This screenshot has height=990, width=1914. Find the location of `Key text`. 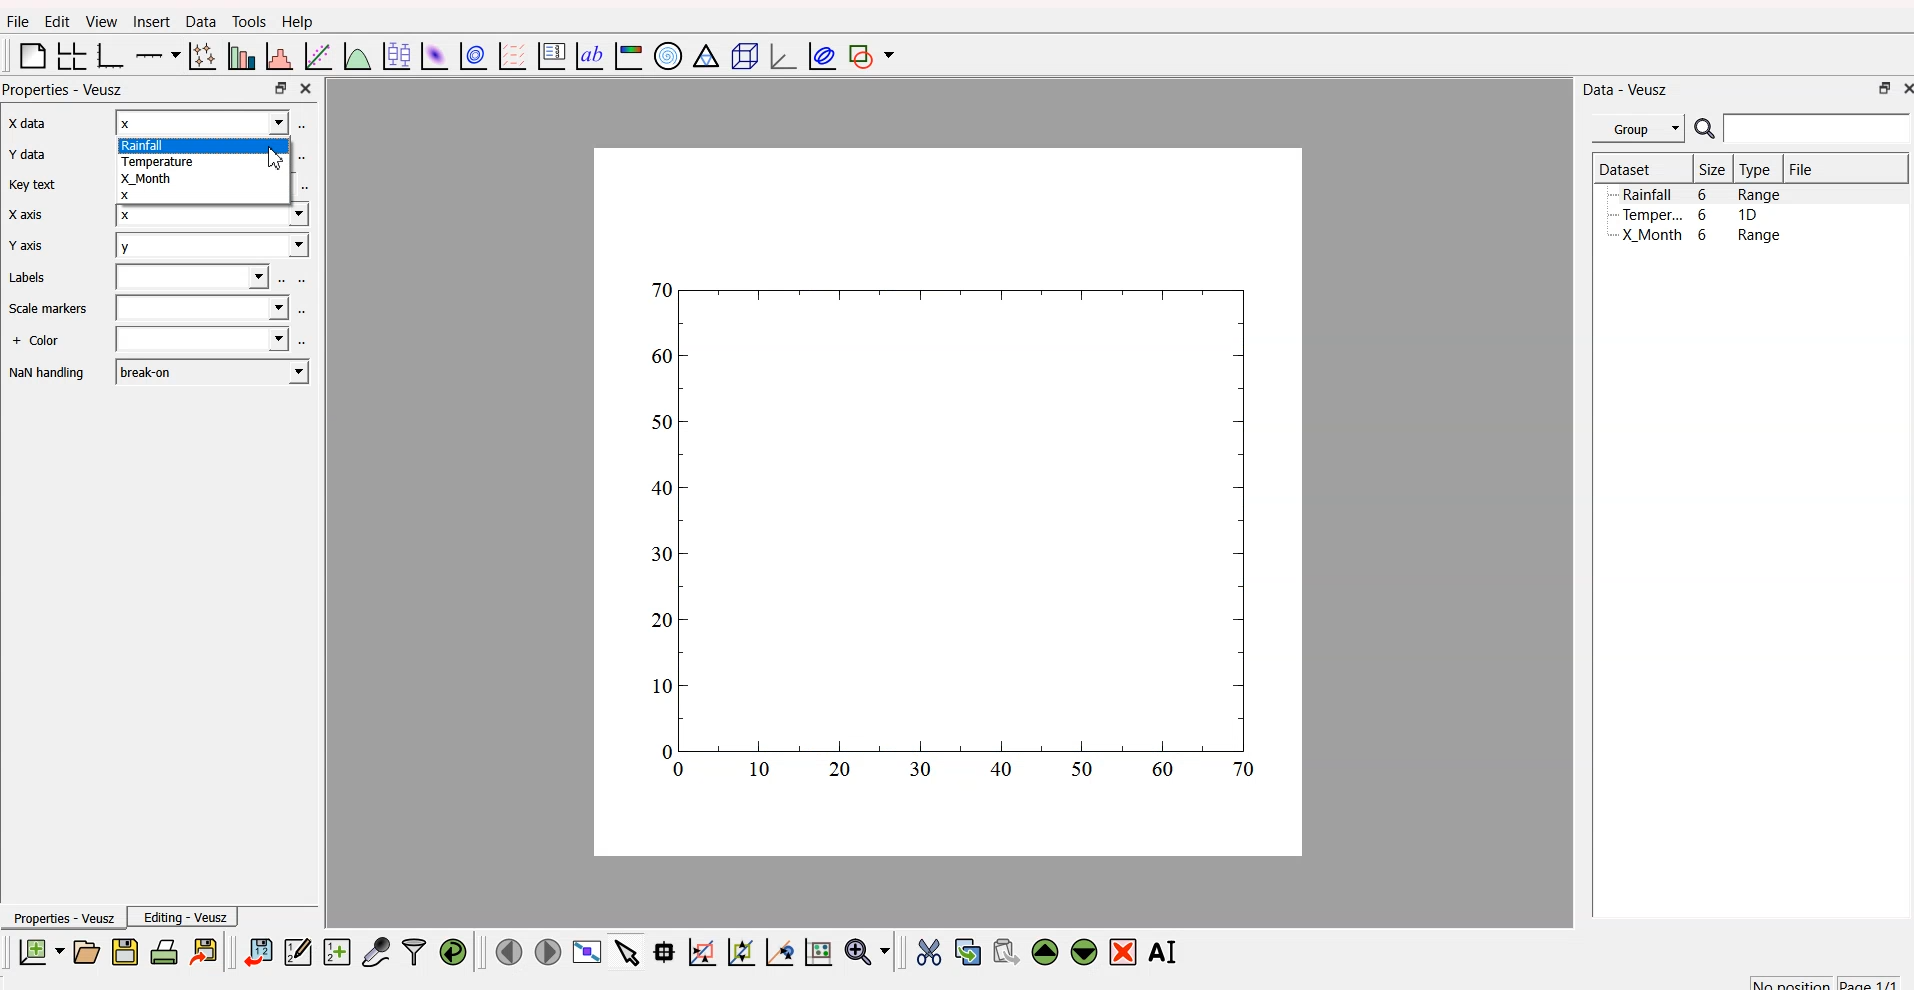

Key text is located at coordinates (34, 185).